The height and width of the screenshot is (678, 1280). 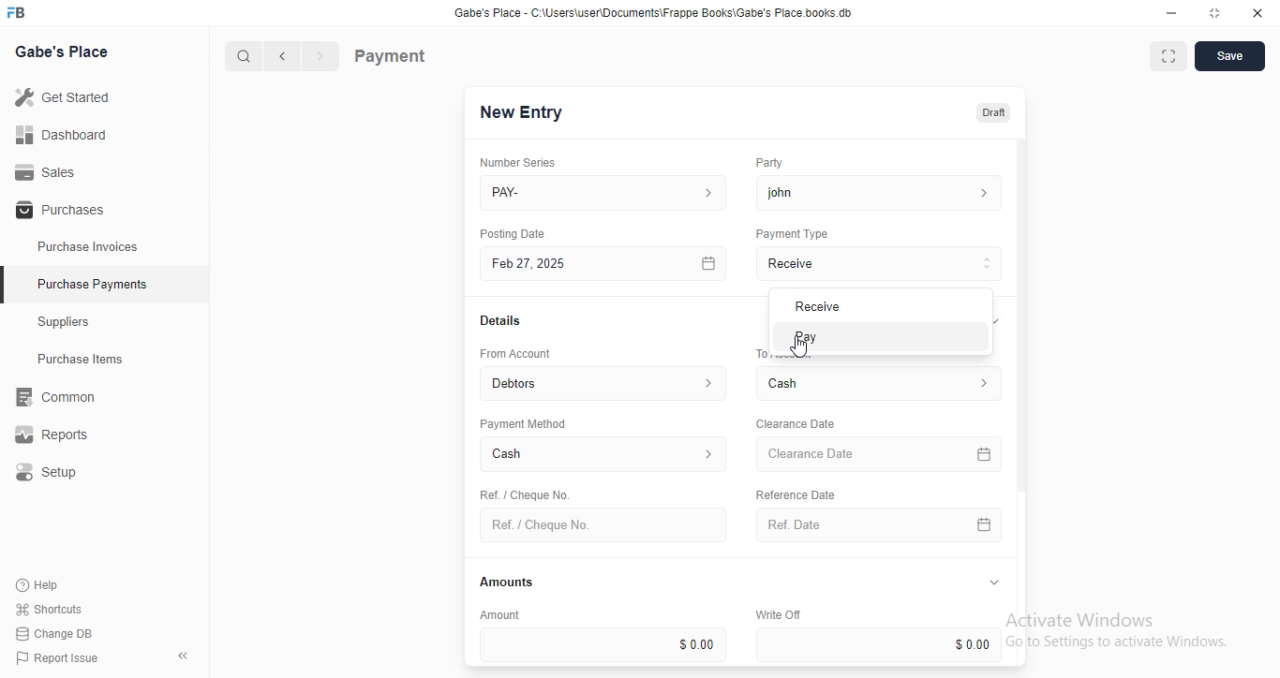 What do you see at coordinates (182, 655) in the screenshot?
I see `collapse sidebar` at bounding box center [182, 655].